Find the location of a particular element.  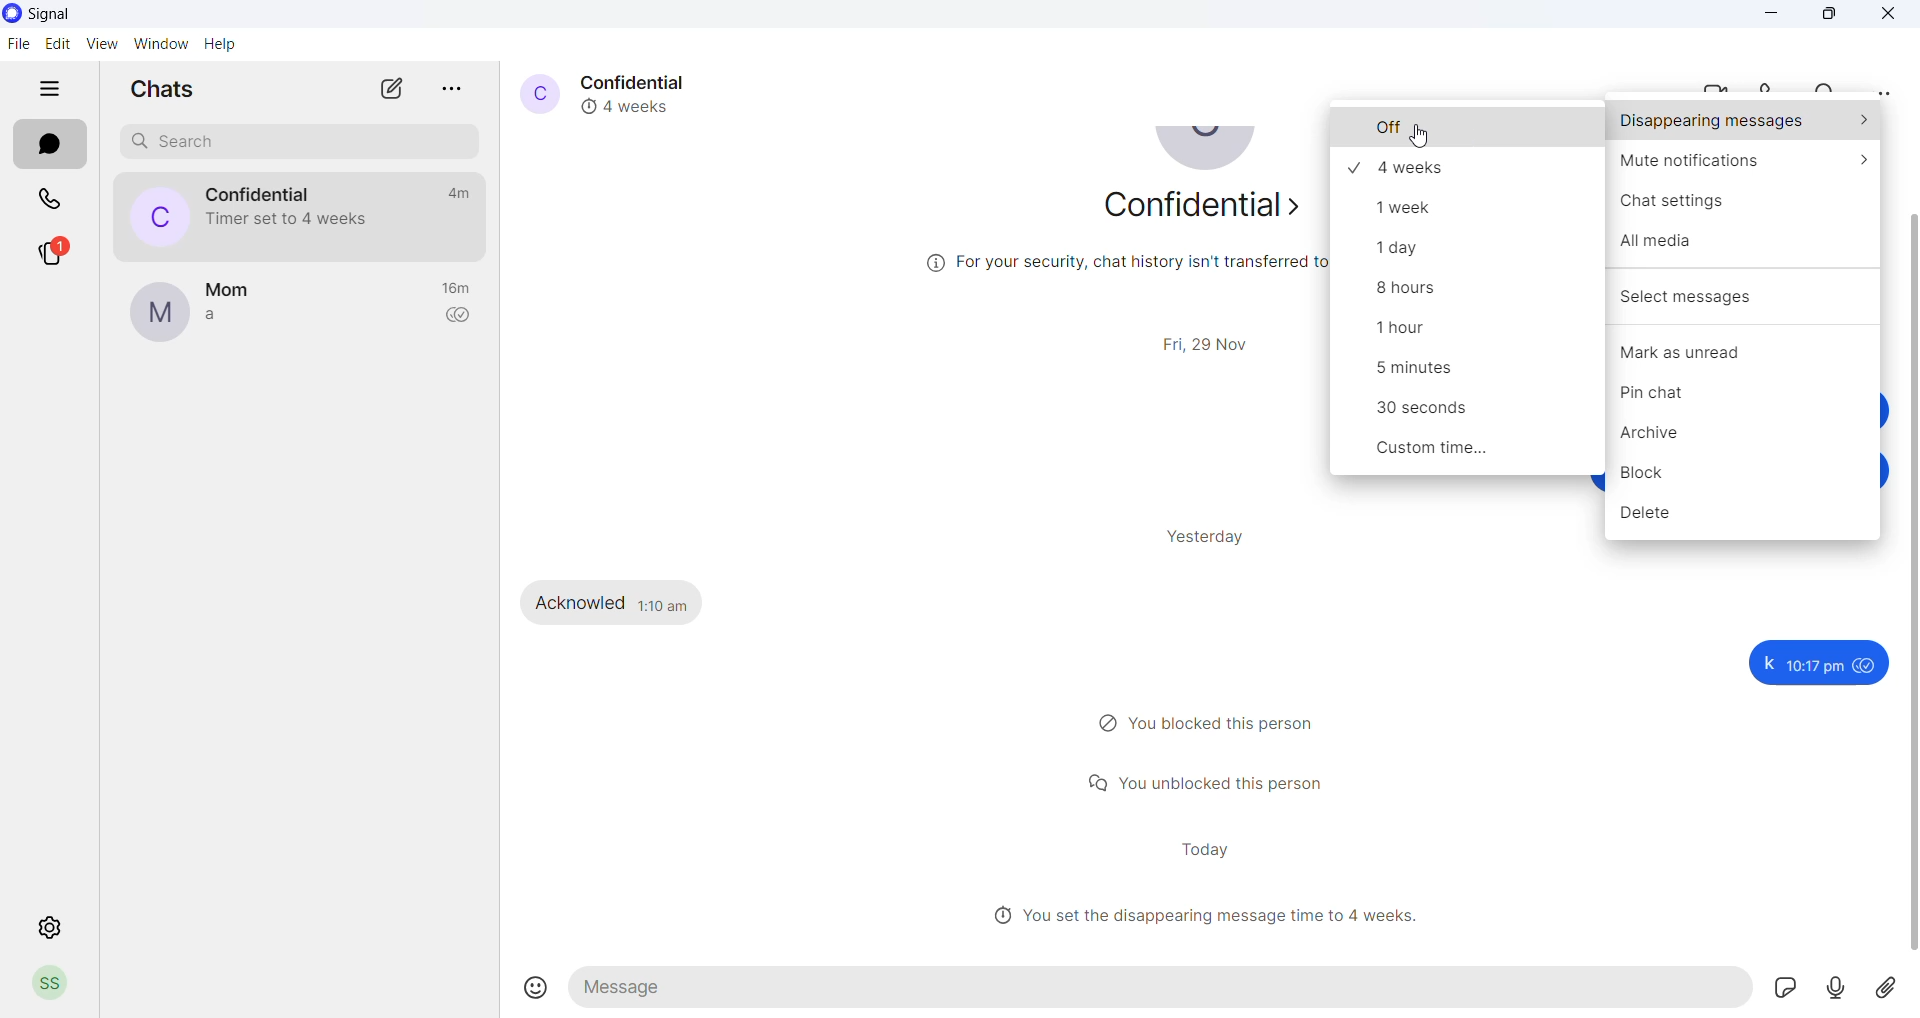

help is located at coordinates (221, 45).